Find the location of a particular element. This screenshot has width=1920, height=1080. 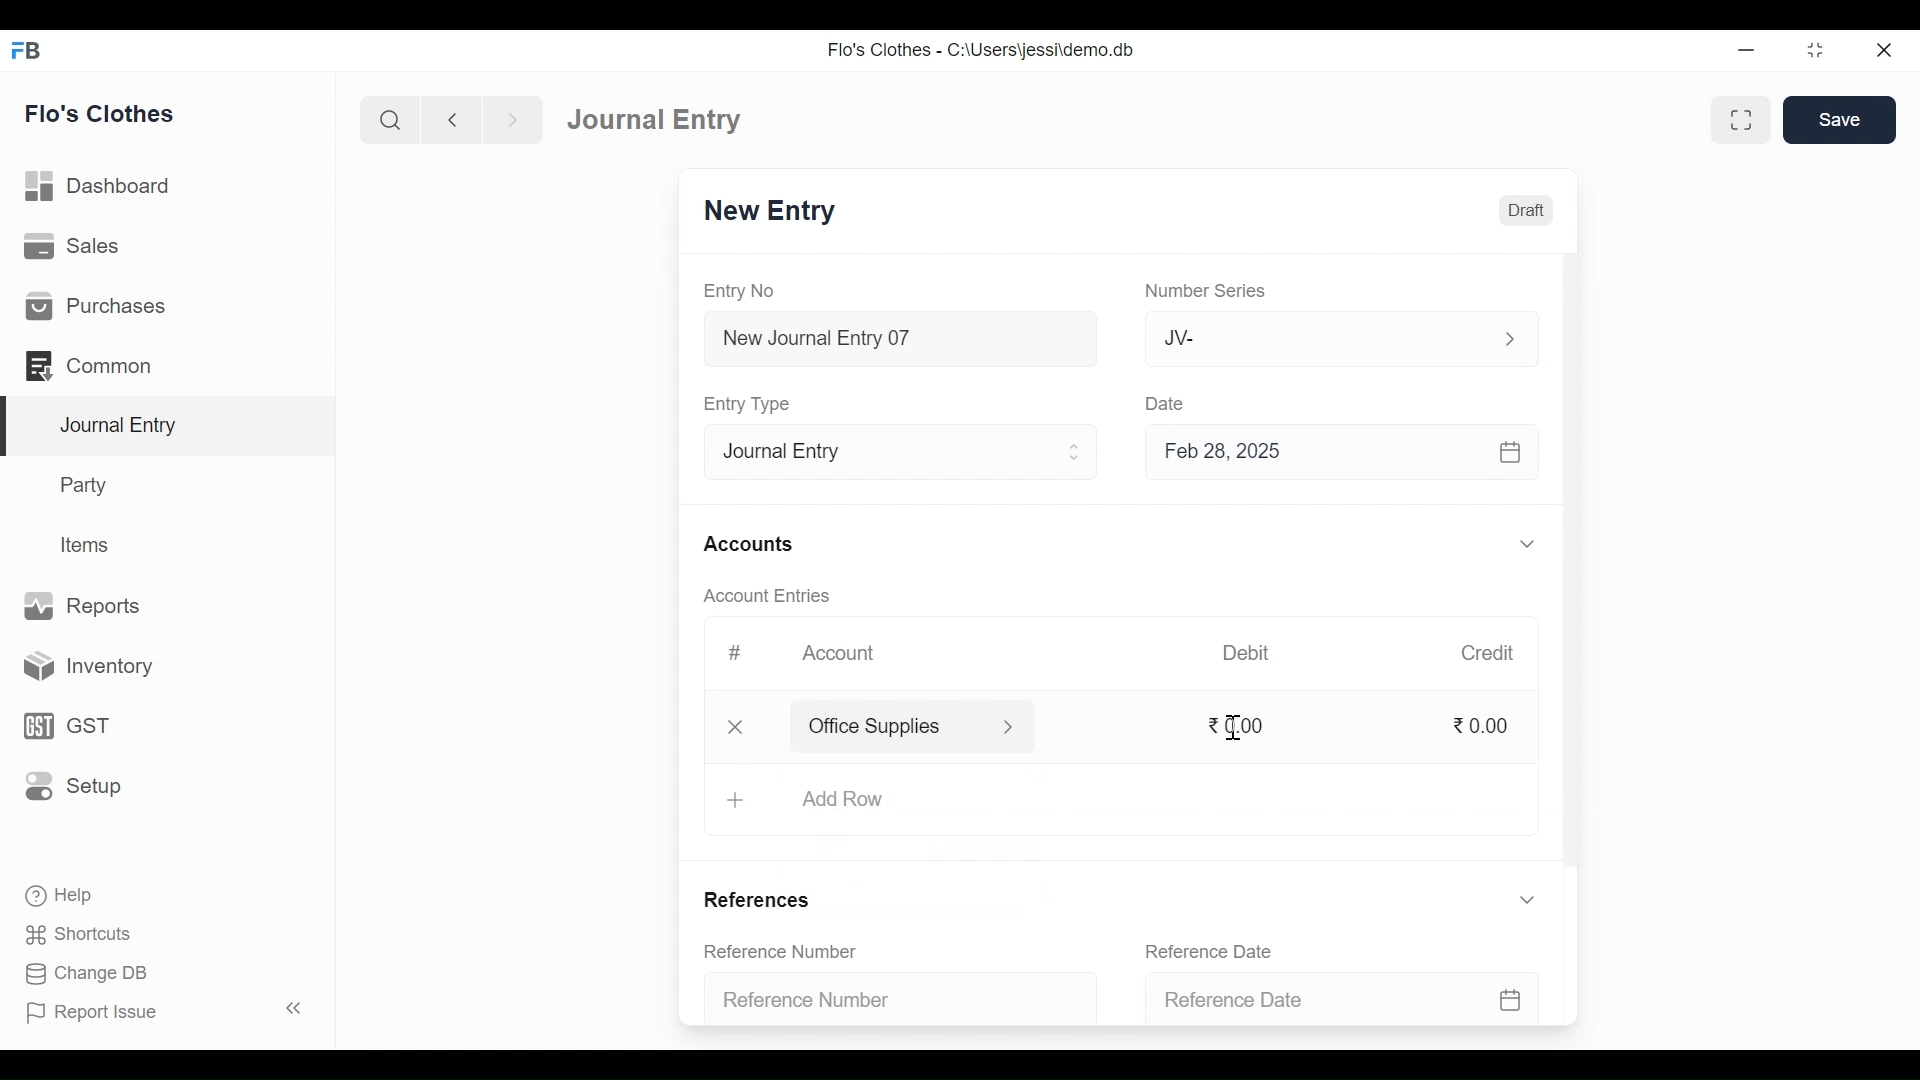

Reports is located at coordinates (84, 604).